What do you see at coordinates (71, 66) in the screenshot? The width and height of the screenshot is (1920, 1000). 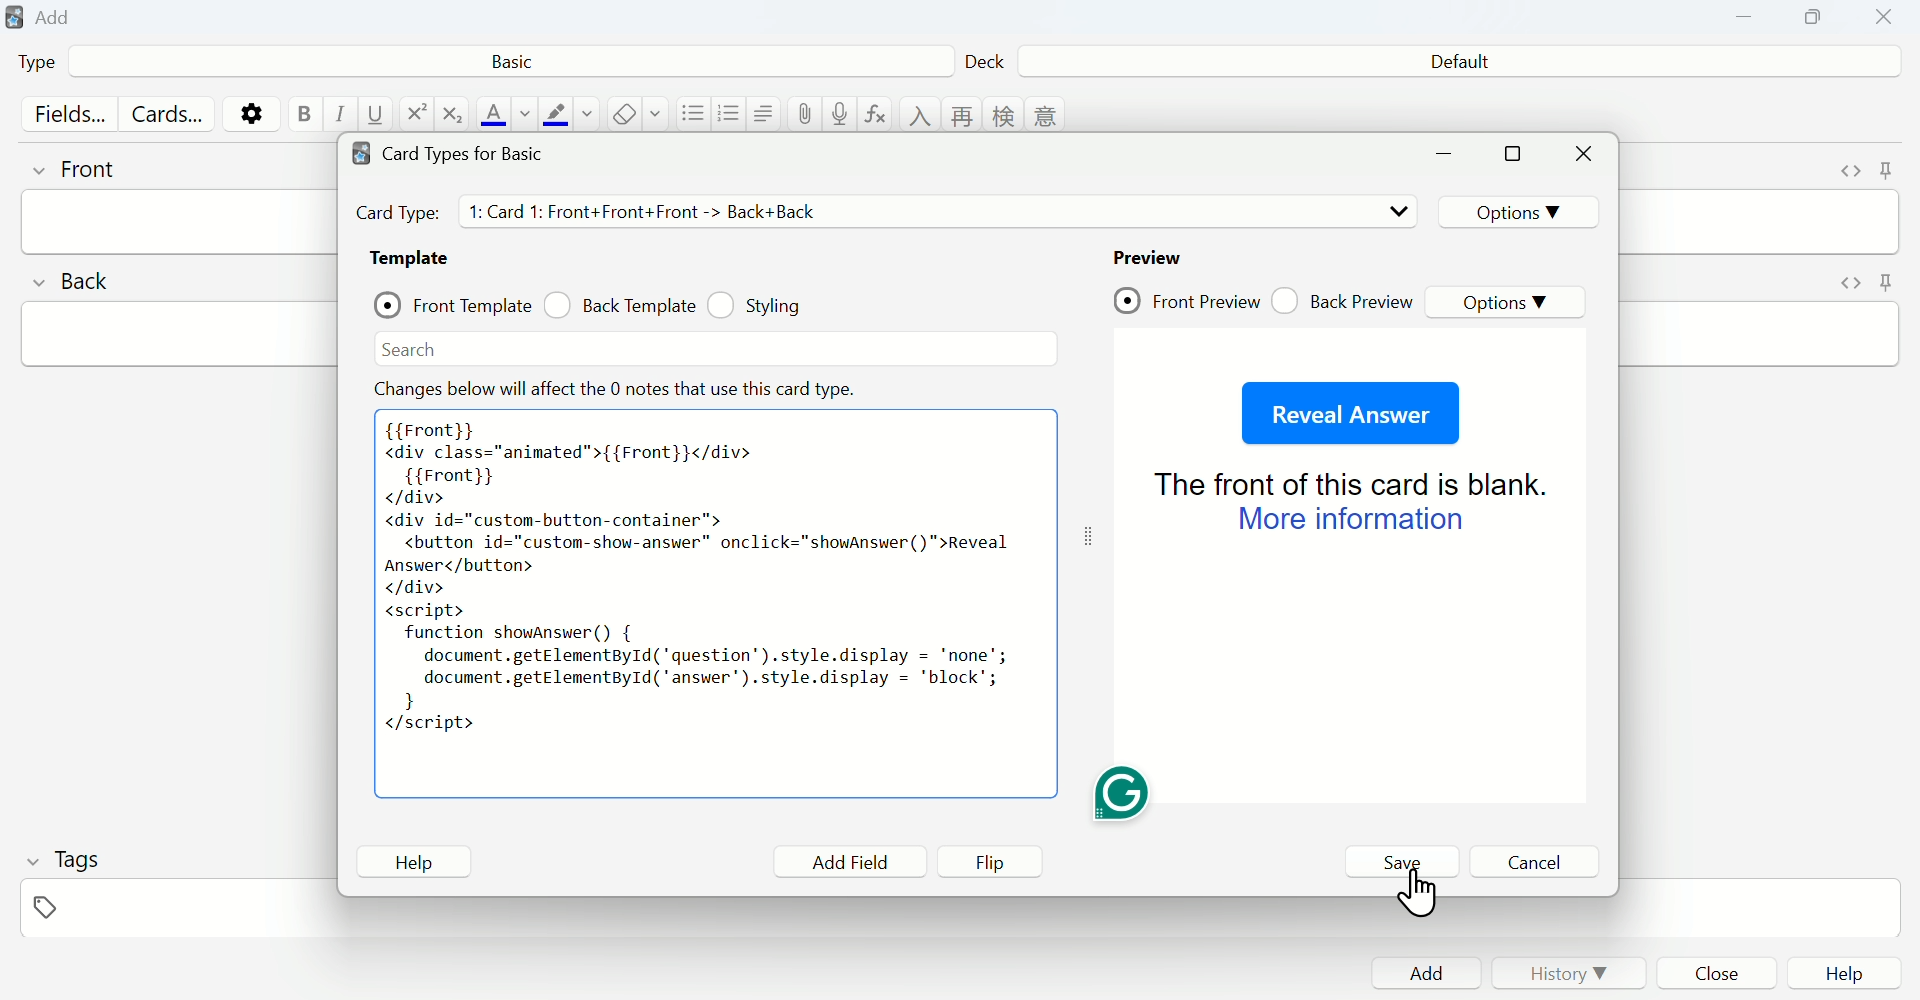 I see `Type` at bounding box center [71, 66].